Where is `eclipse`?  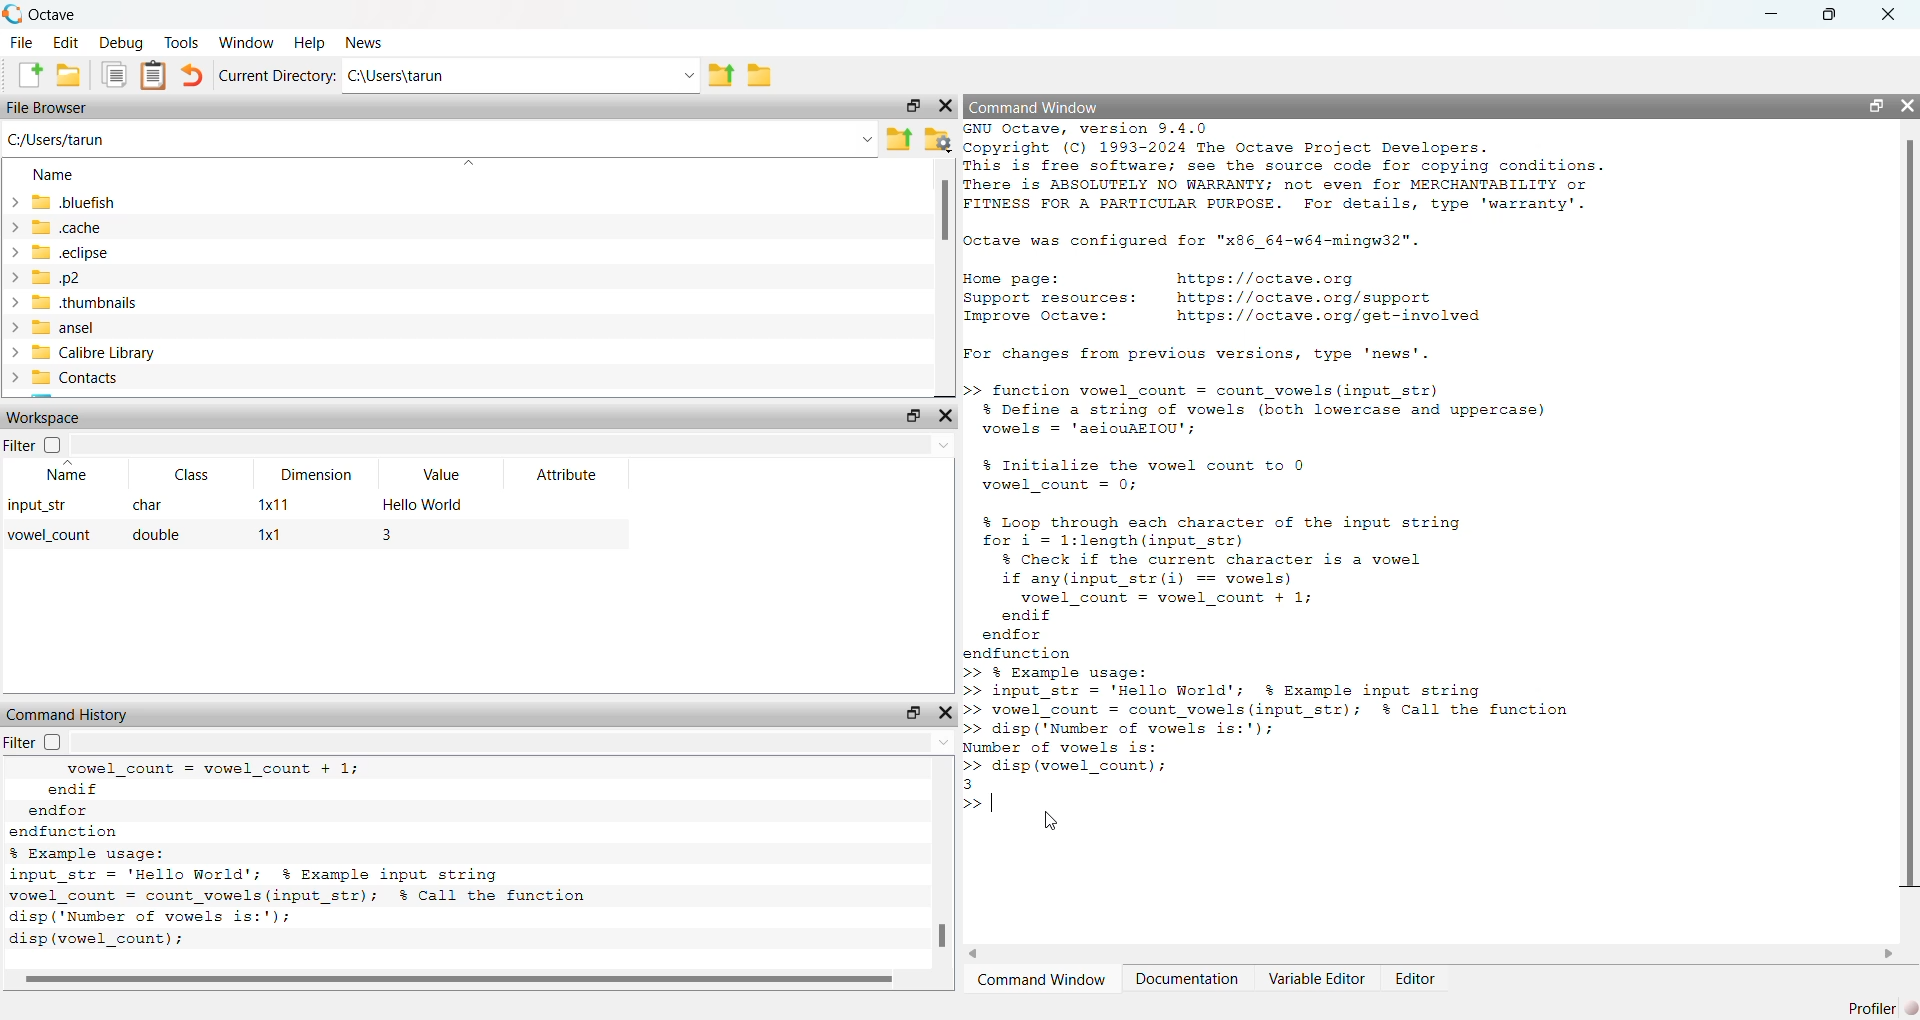 eclipse is located at coordinates (72, 252).